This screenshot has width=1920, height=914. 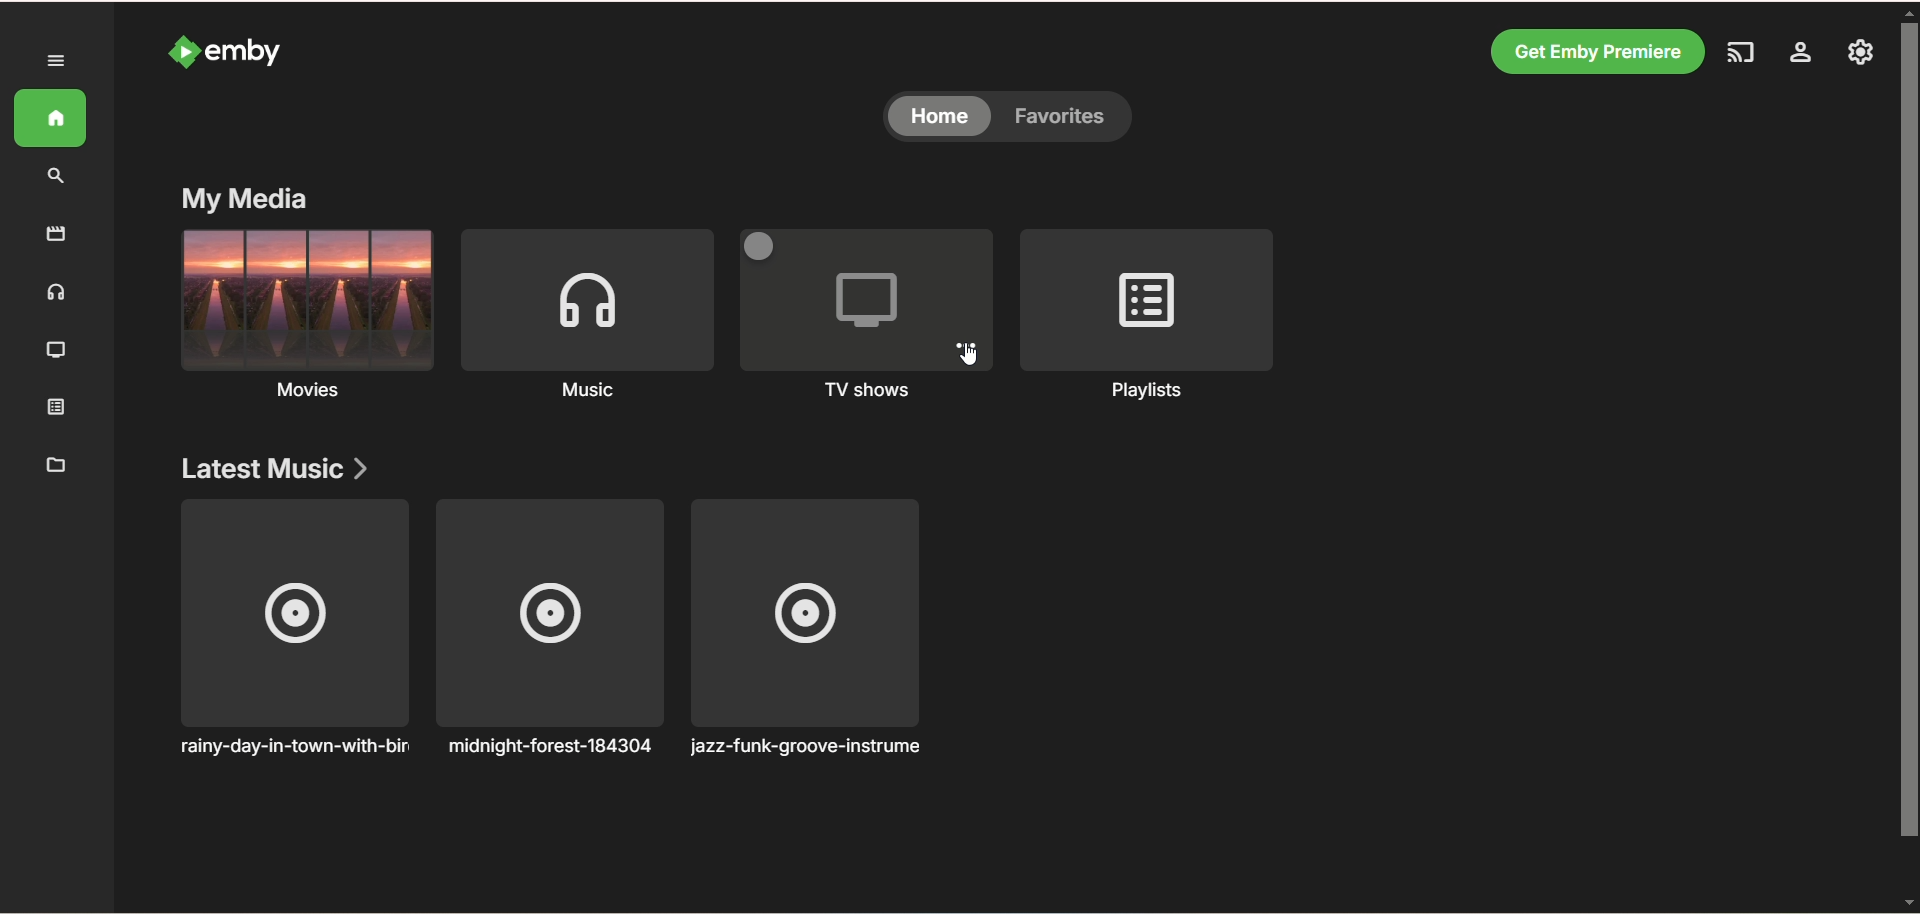 What do you see at coordinates (585, 321) in the screenshot?
I see `Music` at bounding box center [585, 321].